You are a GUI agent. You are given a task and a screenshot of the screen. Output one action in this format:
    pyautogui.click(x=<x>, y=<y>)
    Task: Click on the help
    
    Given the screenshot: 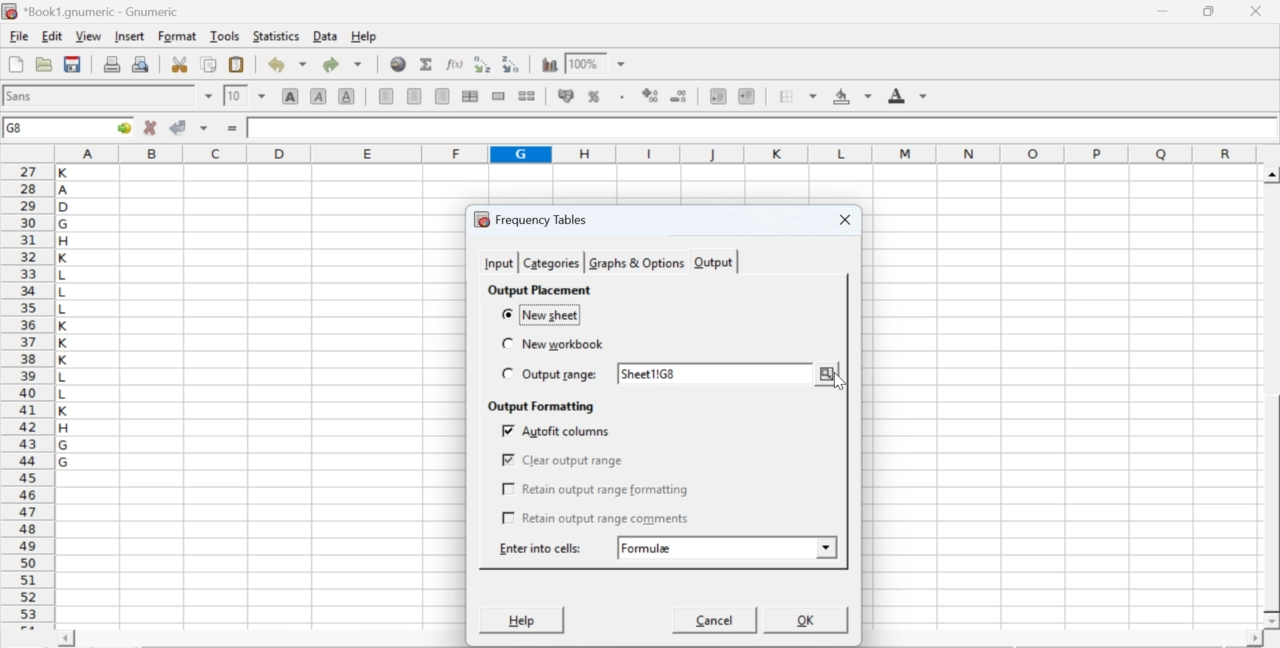 What is the action you would take?
    pyautogui.click(x=366, y=37)
    